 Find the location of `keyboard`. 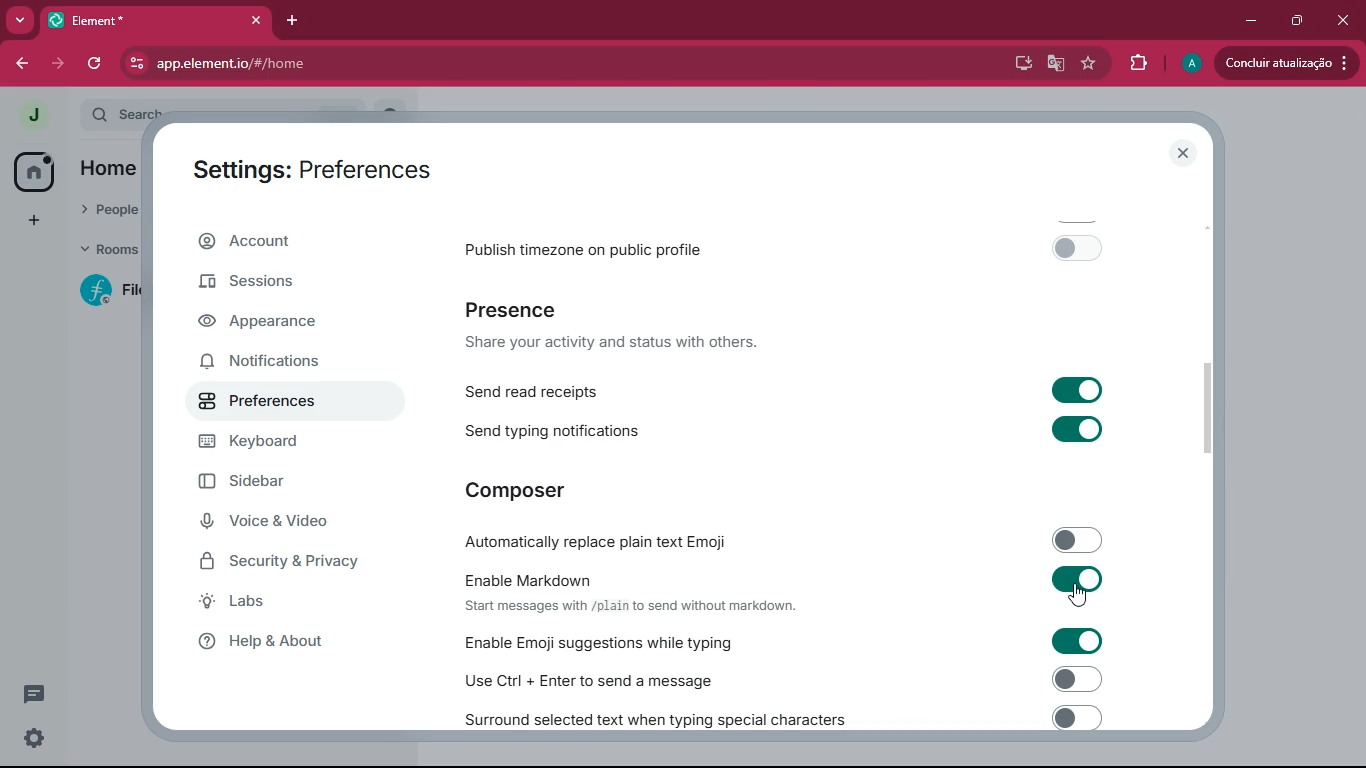

keyboard is located at coordinates (280, 447).